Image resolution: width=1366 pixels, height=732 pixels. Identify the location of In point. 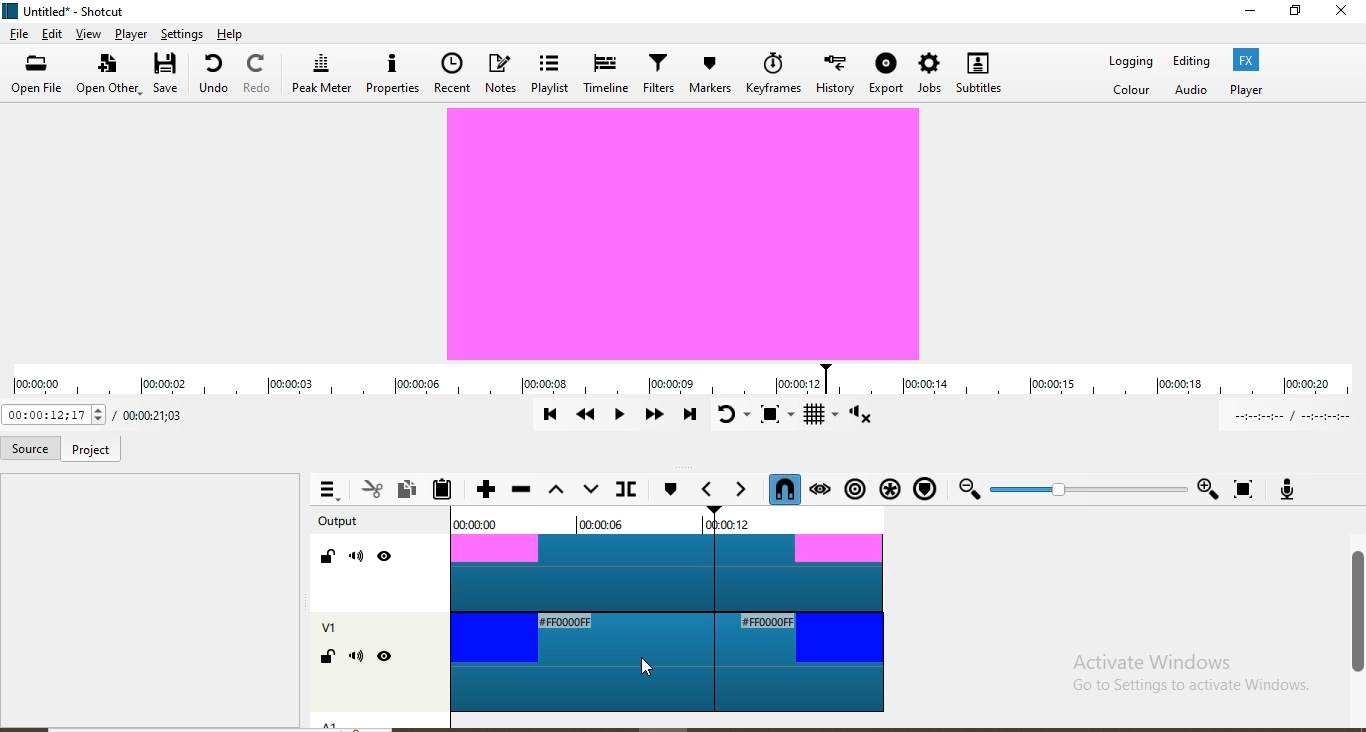
(1292, 416).